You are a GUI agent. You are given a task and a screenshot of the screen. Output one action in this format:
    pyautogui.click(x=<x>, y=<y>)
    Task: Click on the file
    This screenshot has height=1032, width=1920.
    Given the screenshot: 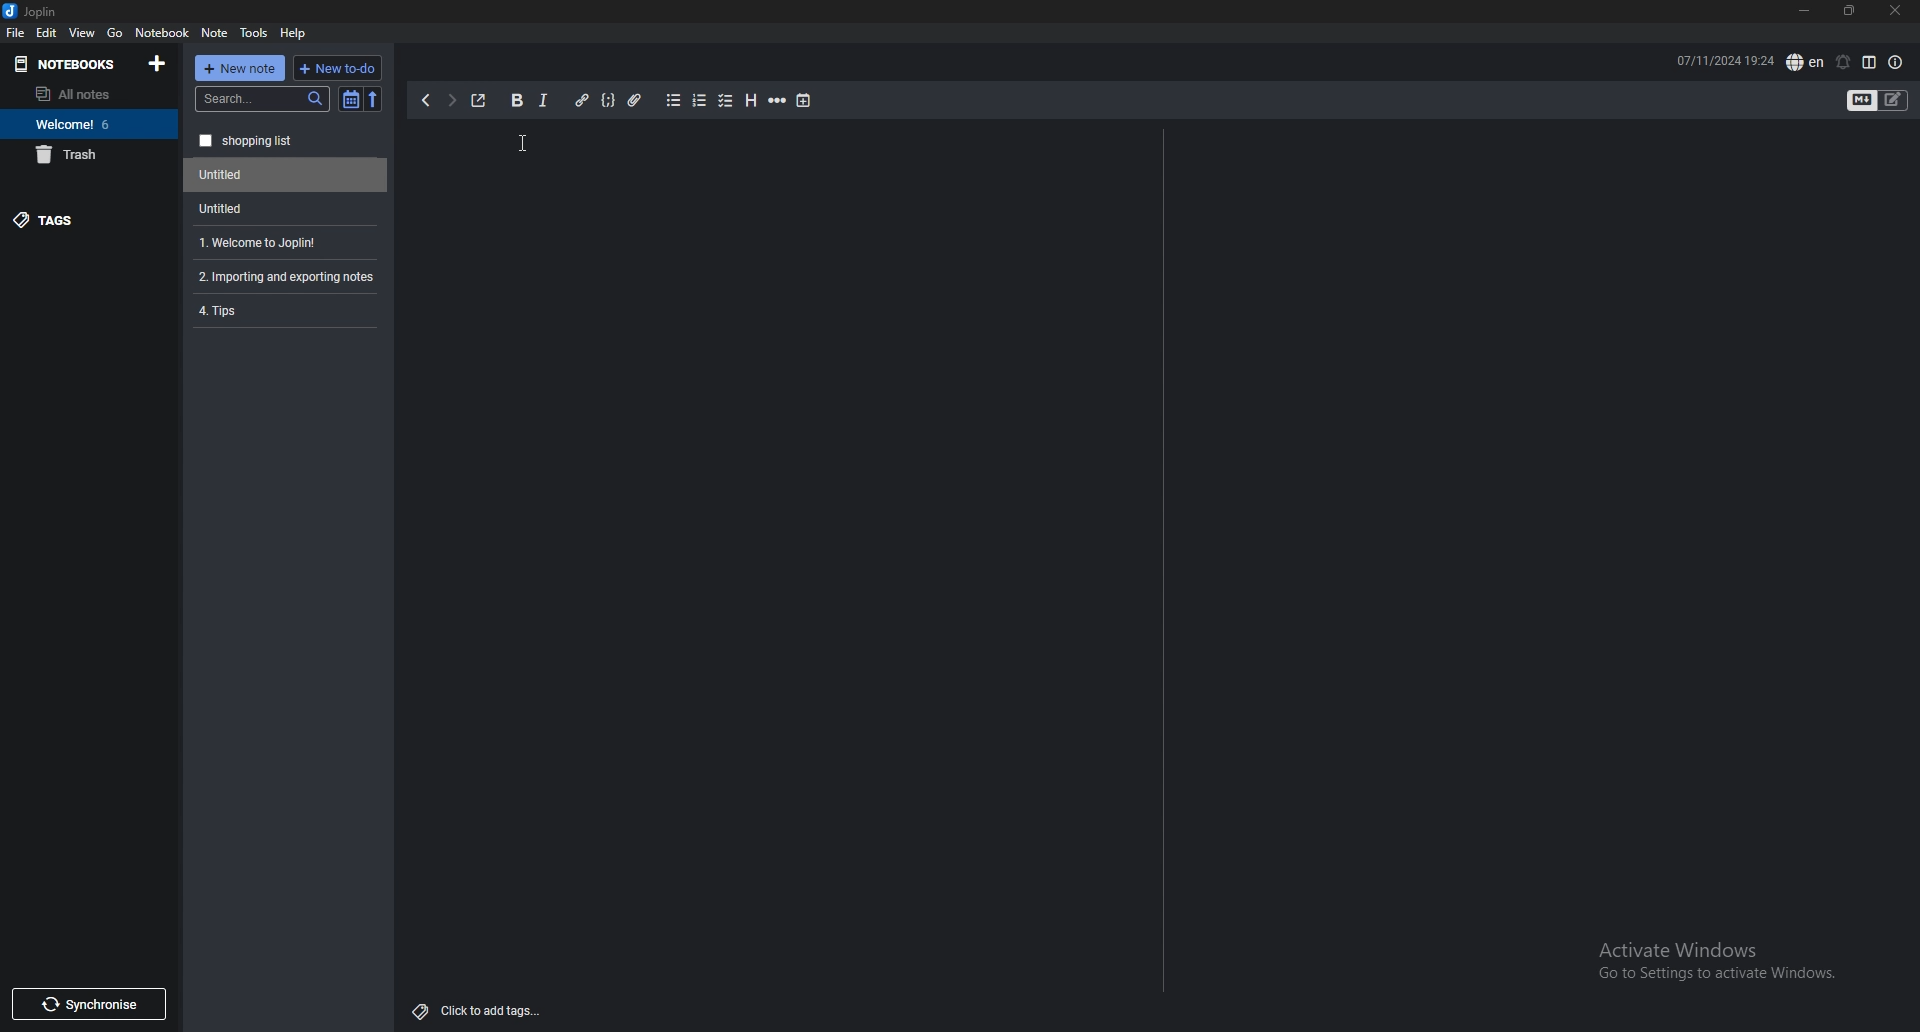 What is the action you would take?
    pyautogui.click(x=15, y=32)
    